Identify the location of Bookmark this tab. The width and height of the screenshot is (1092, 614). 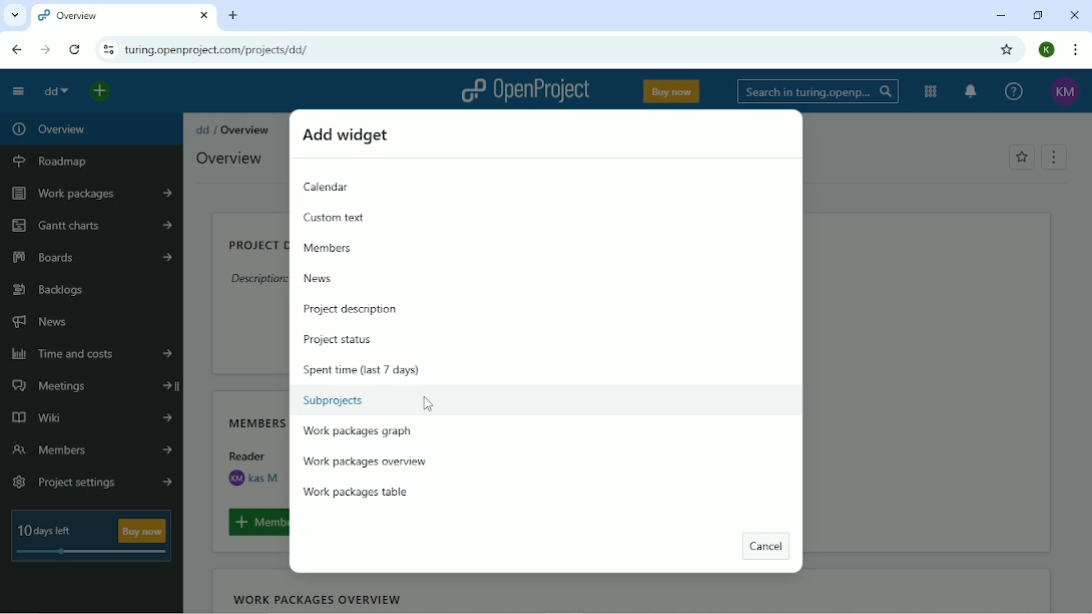
(1006, 50).